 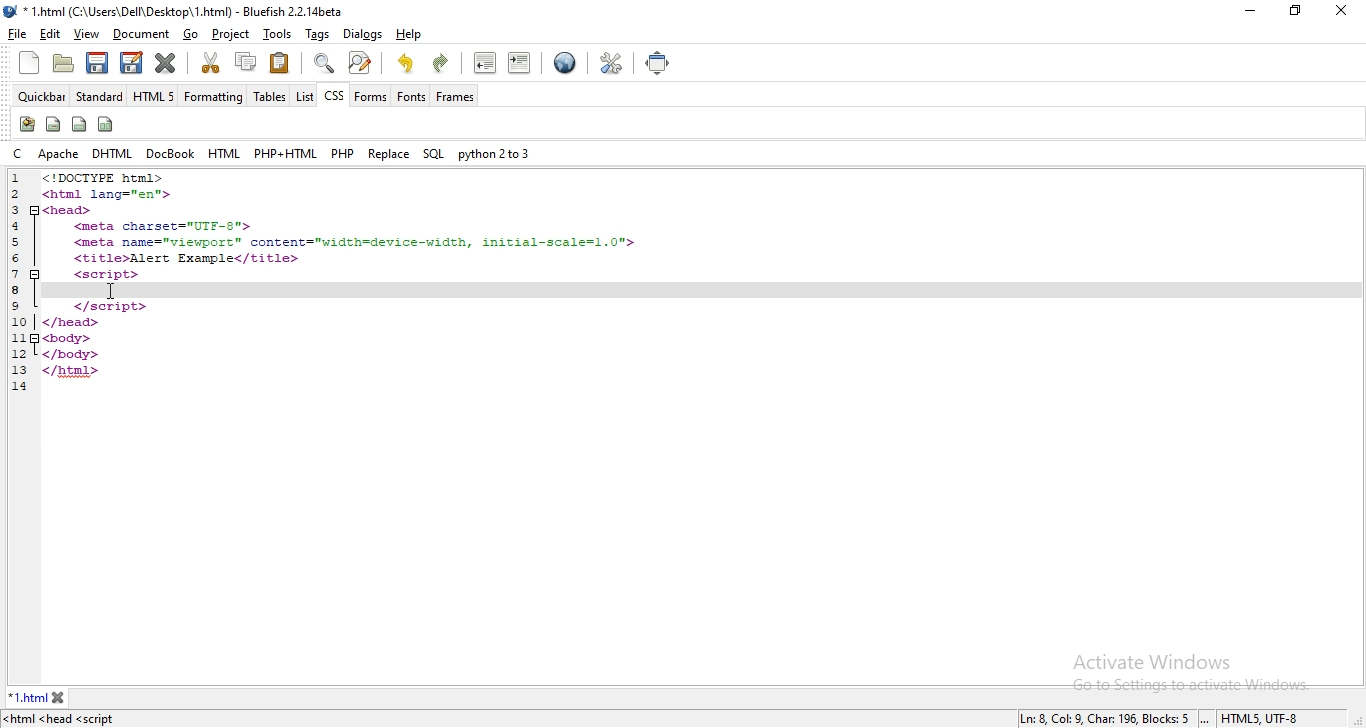 What do you see at coordinates (19, 34) in the screenshot?
I see `file` at bounding box center [19, 34].